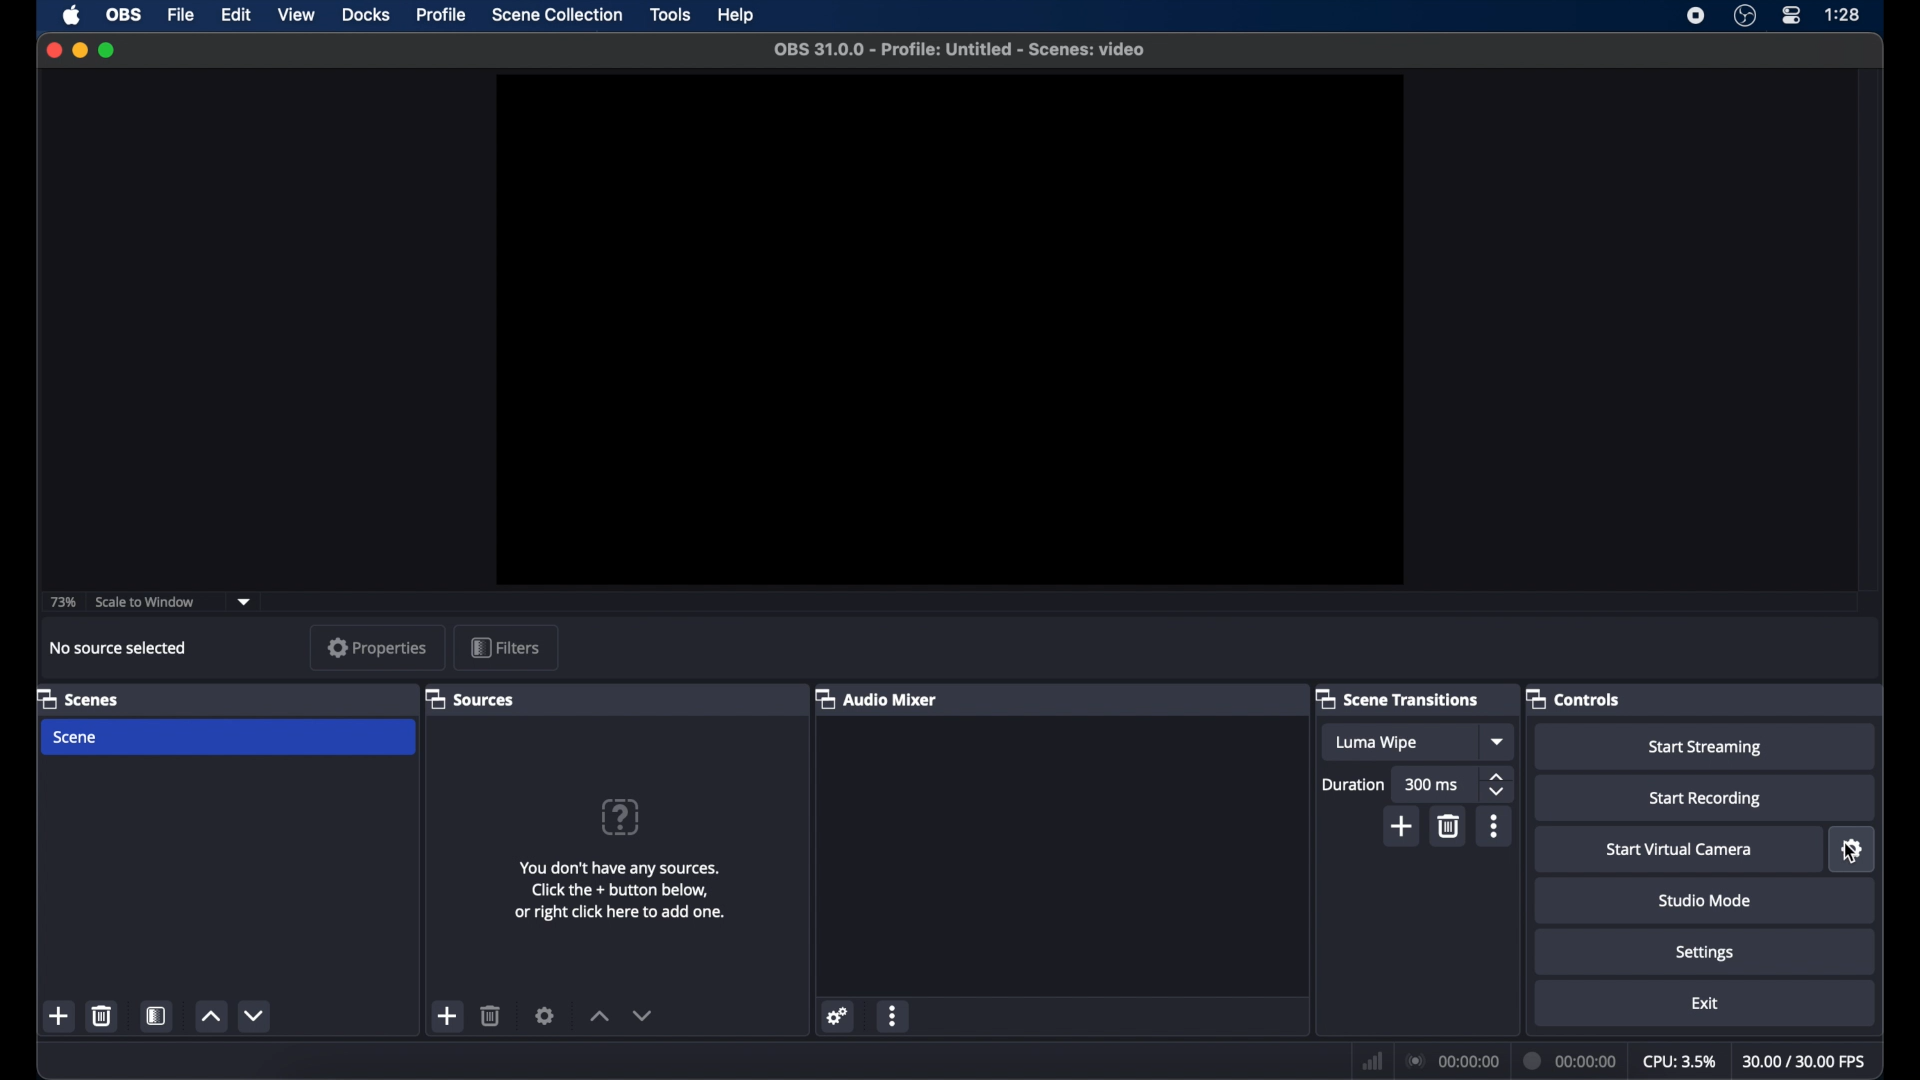  Describe the element at coordinates (545, 1015) in the screenshot. I see `settings` at that location.